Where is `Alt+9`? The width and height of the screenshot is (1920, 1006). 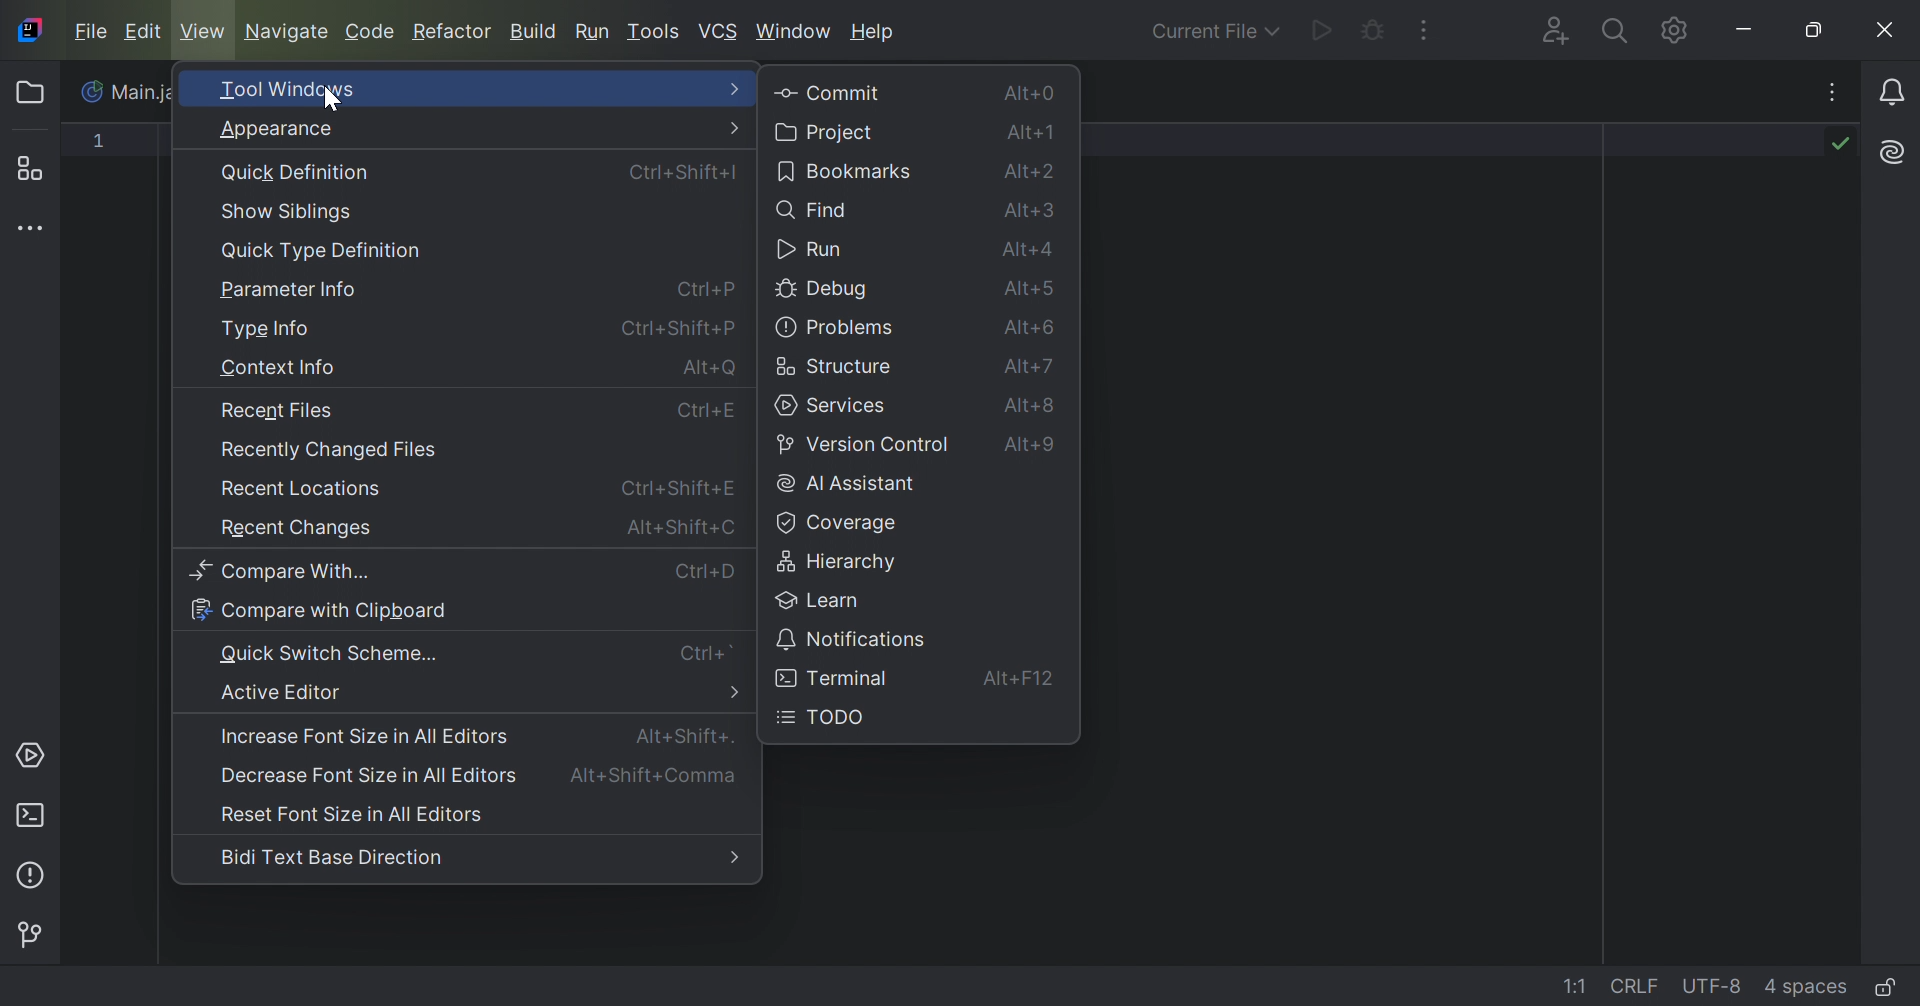 Alt+9 is located at coordinates (1035, 449).